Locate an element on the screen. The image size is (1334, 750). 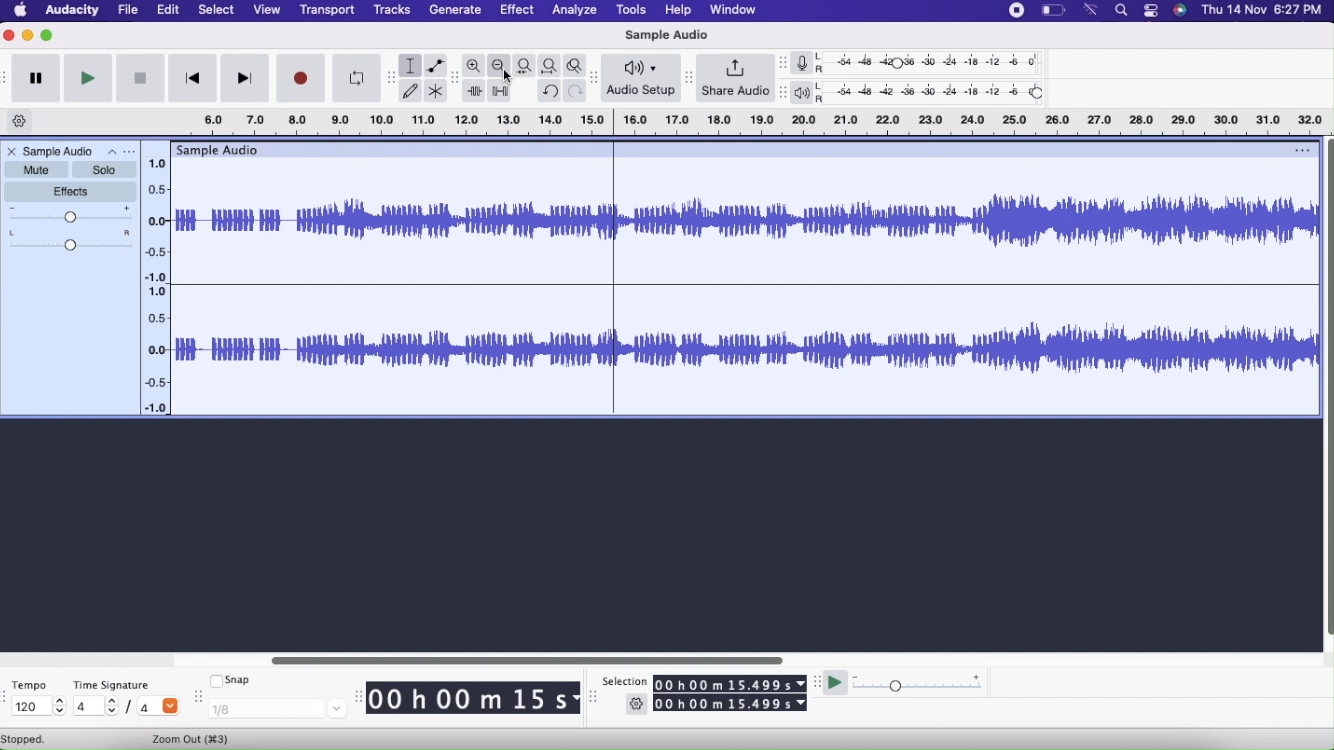
Home is located at coordinates (21, 10).